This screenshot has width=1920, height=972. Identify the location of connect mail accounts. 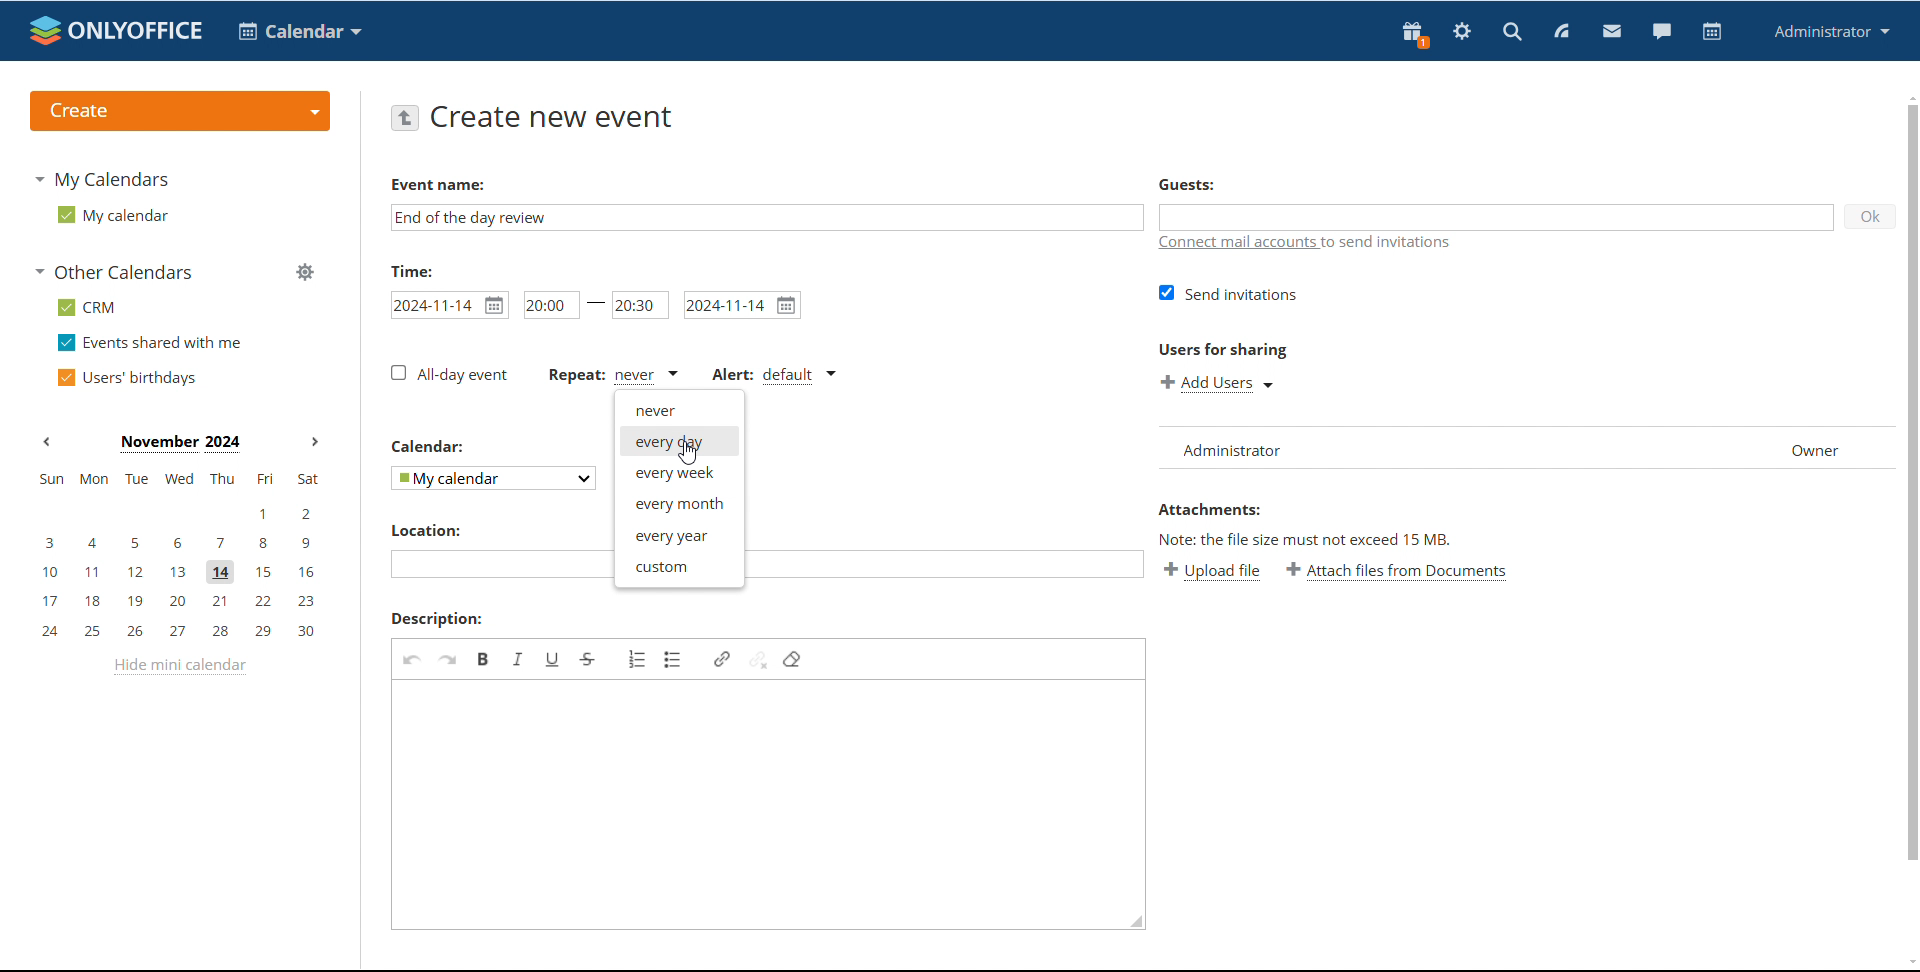
(1306, 244).